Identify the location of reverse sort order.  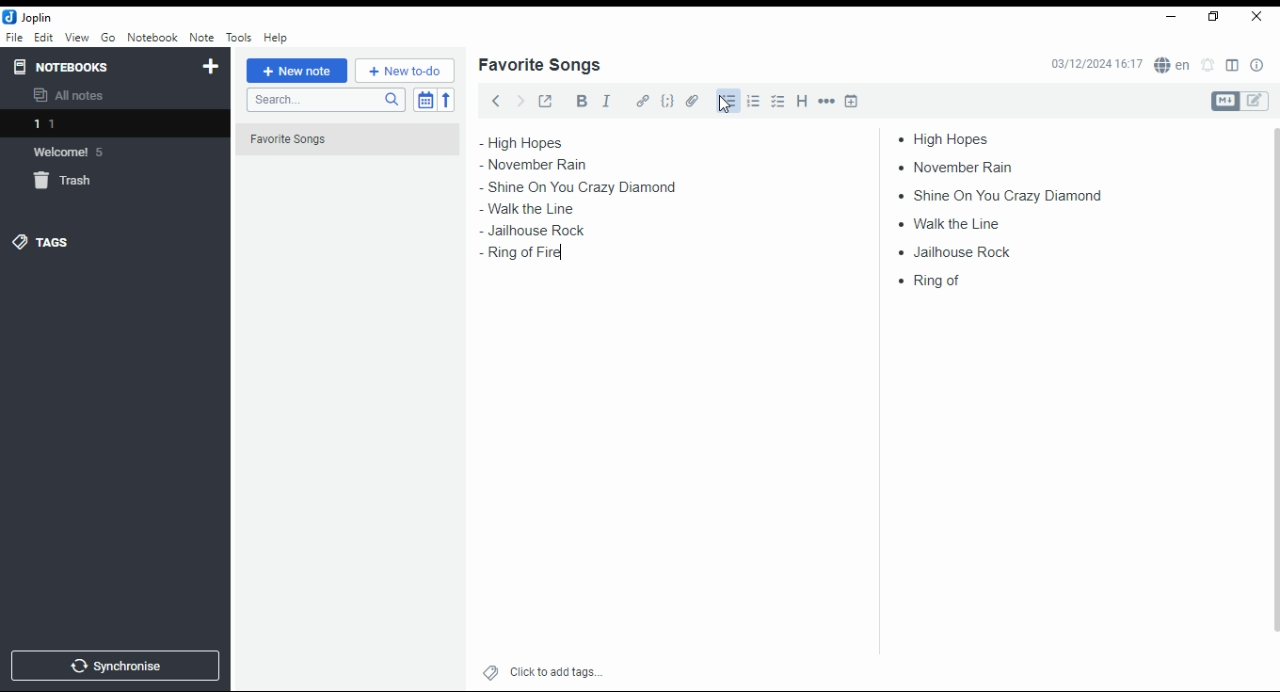
(446, 100).